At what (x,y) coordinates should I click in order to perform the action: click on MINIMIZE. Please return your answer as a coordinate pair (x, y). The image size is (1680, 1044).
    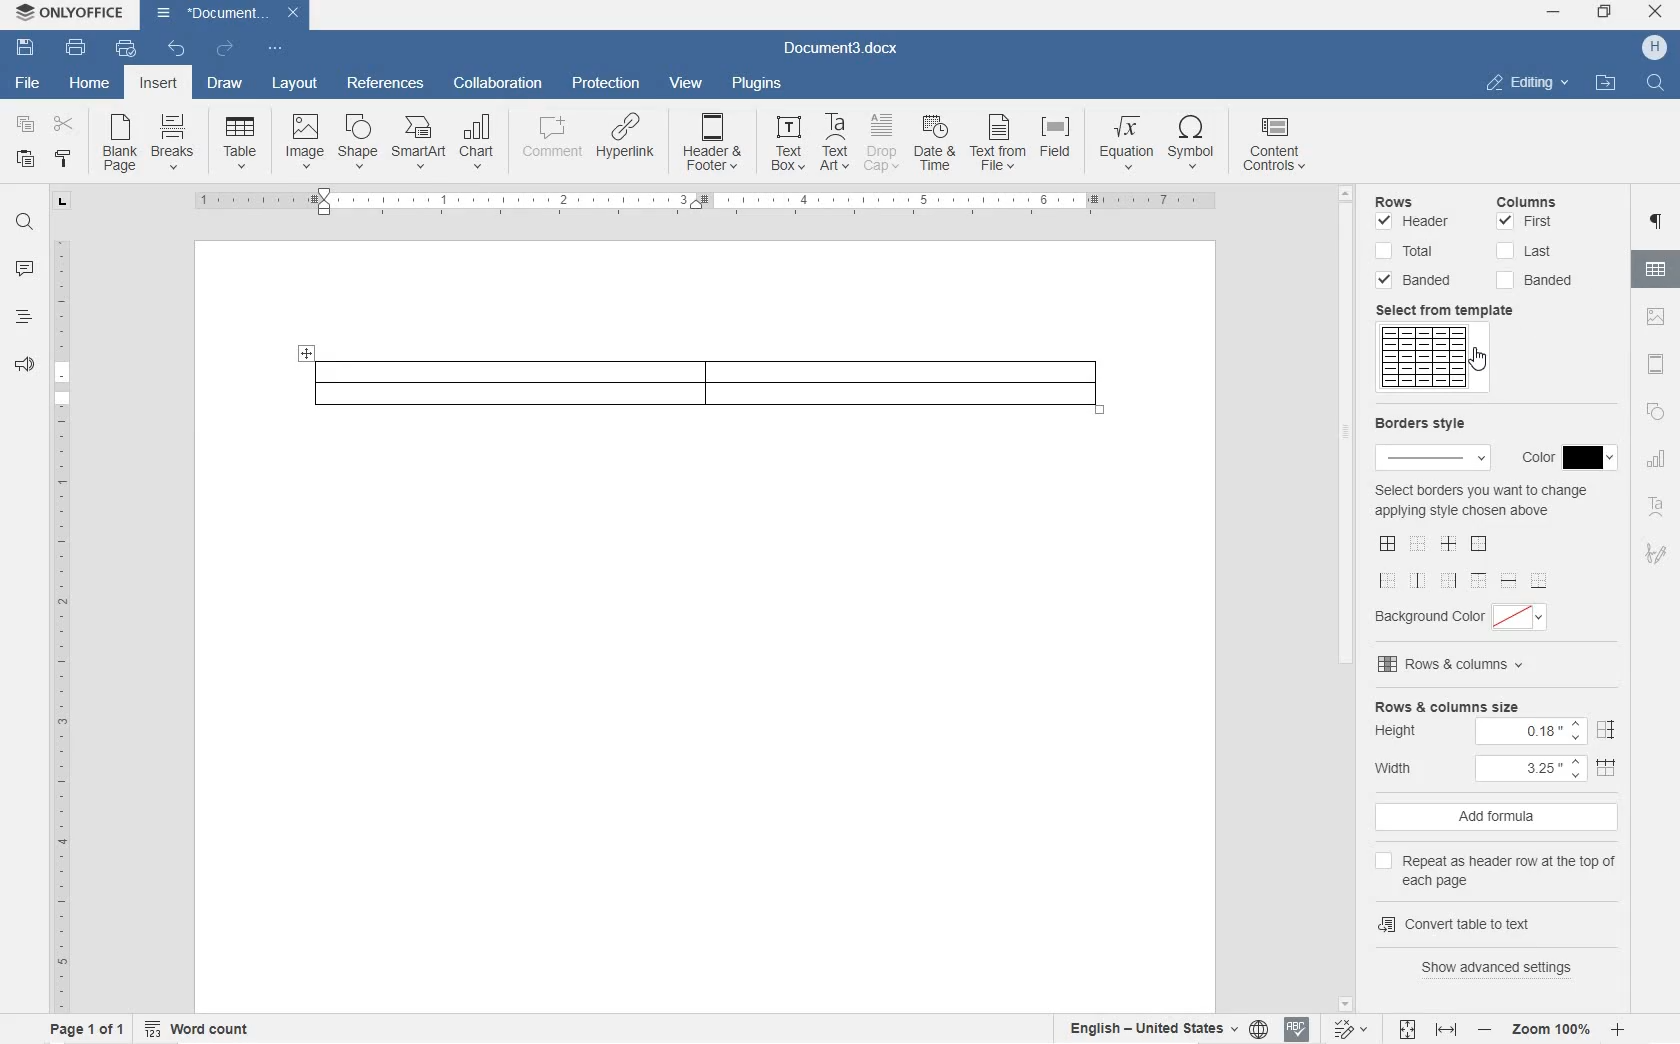
    Looking at the image, I should click on (1555, 13).